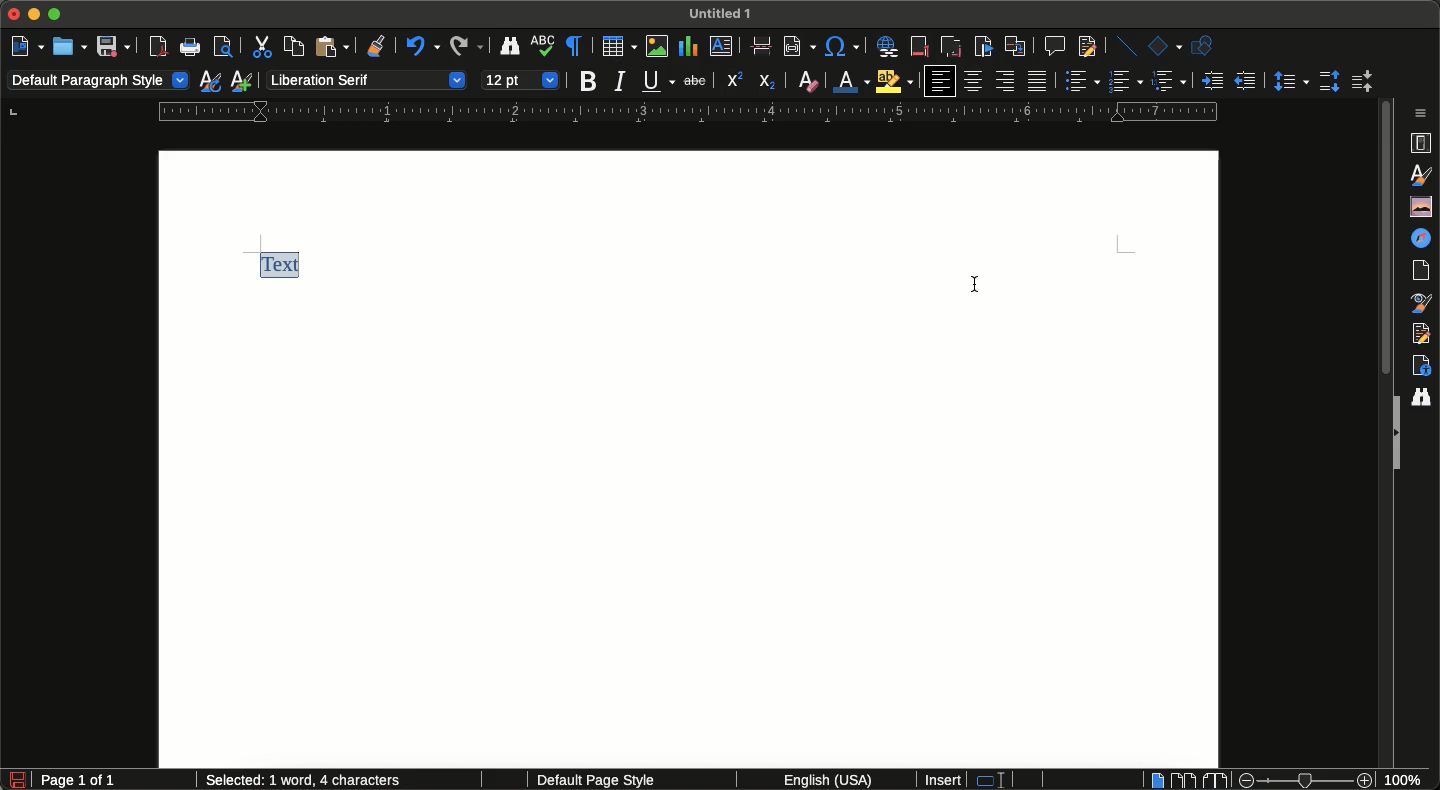 The height and width of the screenshot is (790, 1440). Describe the element at coordinates (378, 48) in the screenshot. I see `Clone formatting` at that location.